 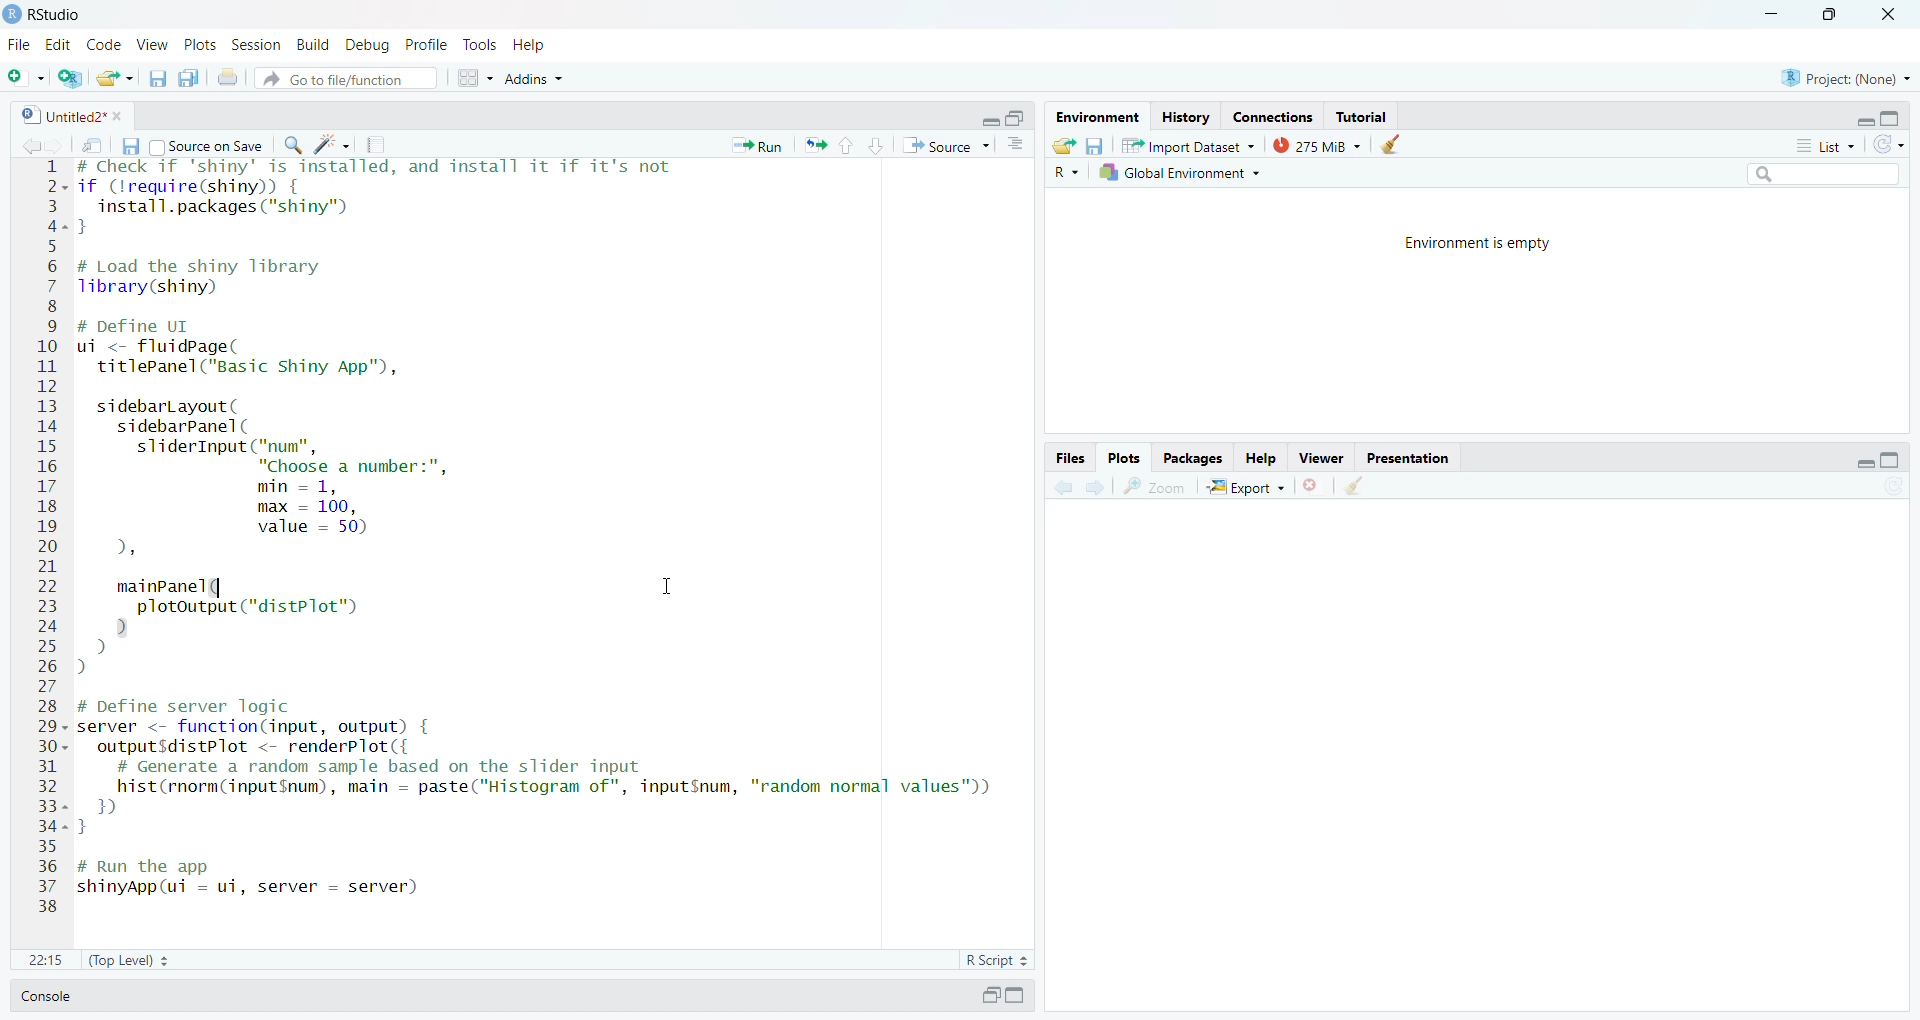 What do you see at coordinates (12, 14) in the screenshot?
I see `logo` at bounding box center [12, 14].